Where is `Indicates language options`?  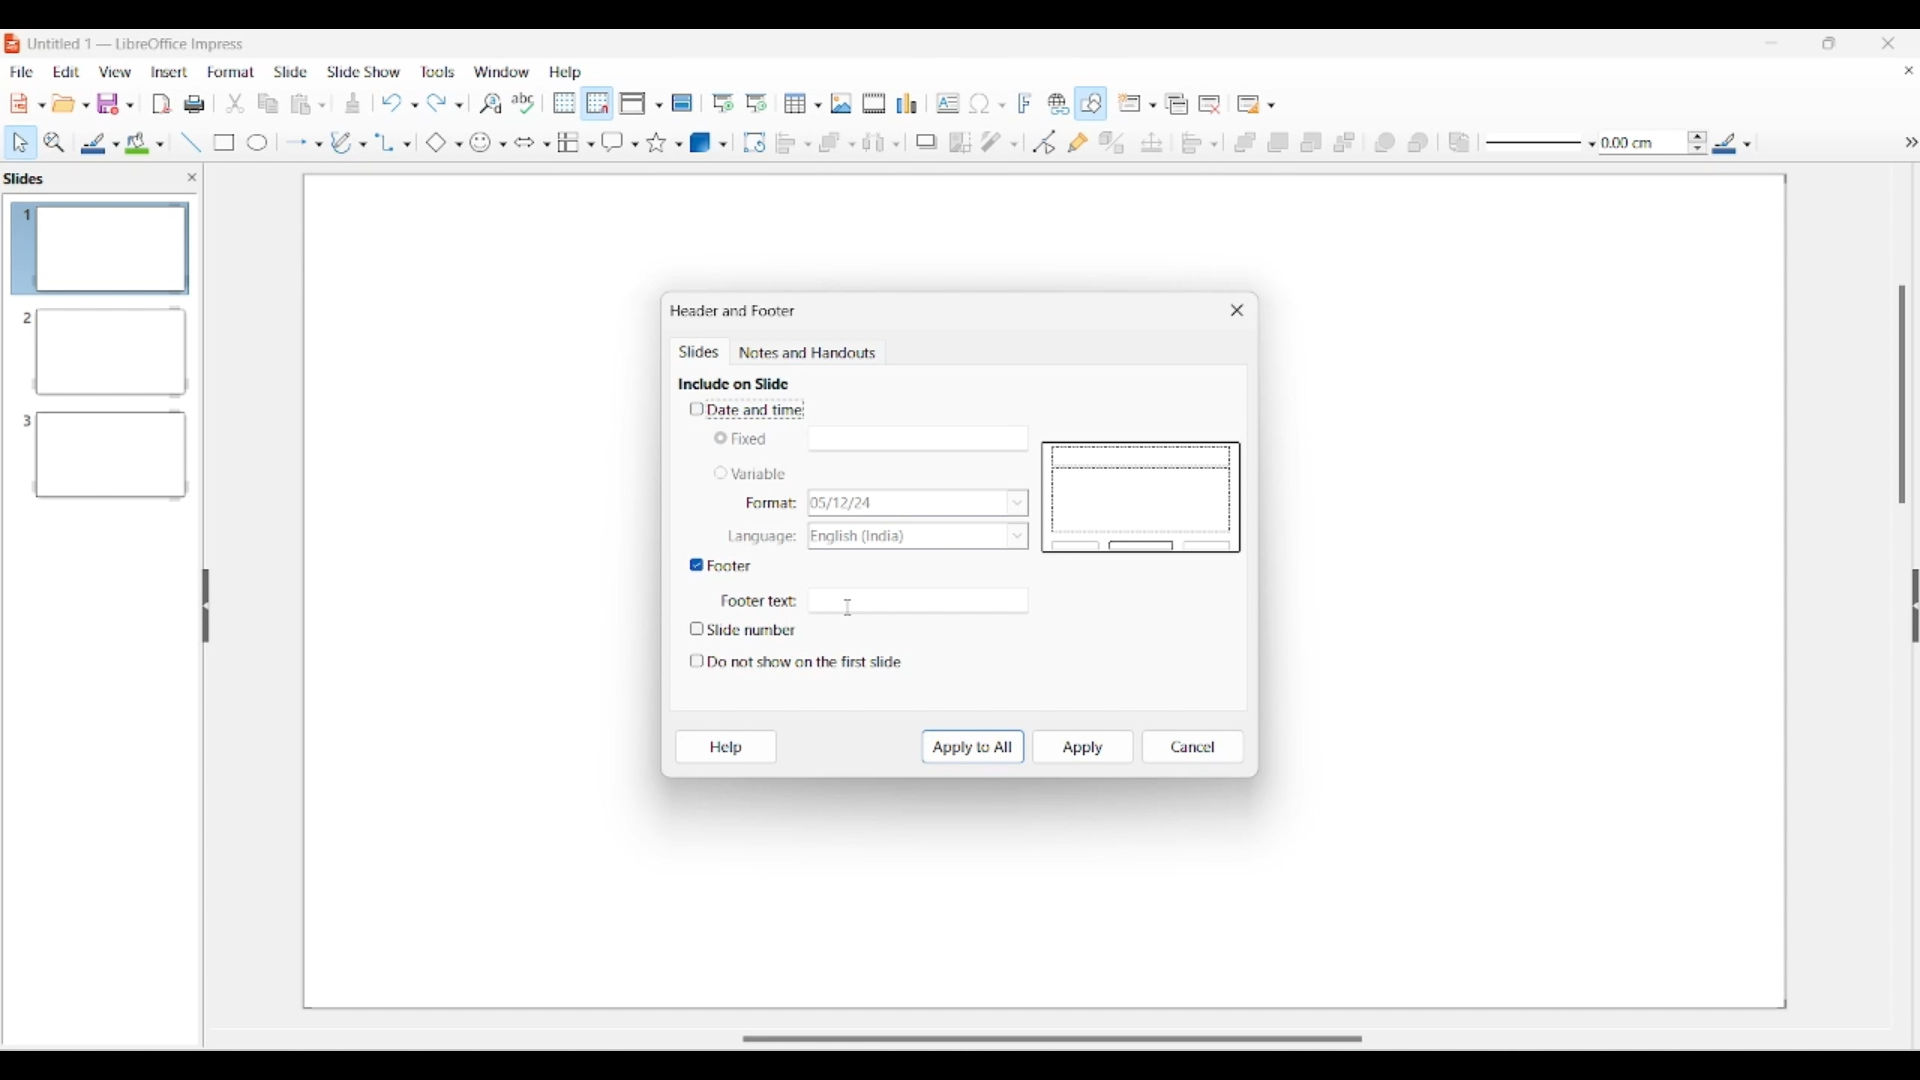 Indicates language options is located at coordinates (760, 538).